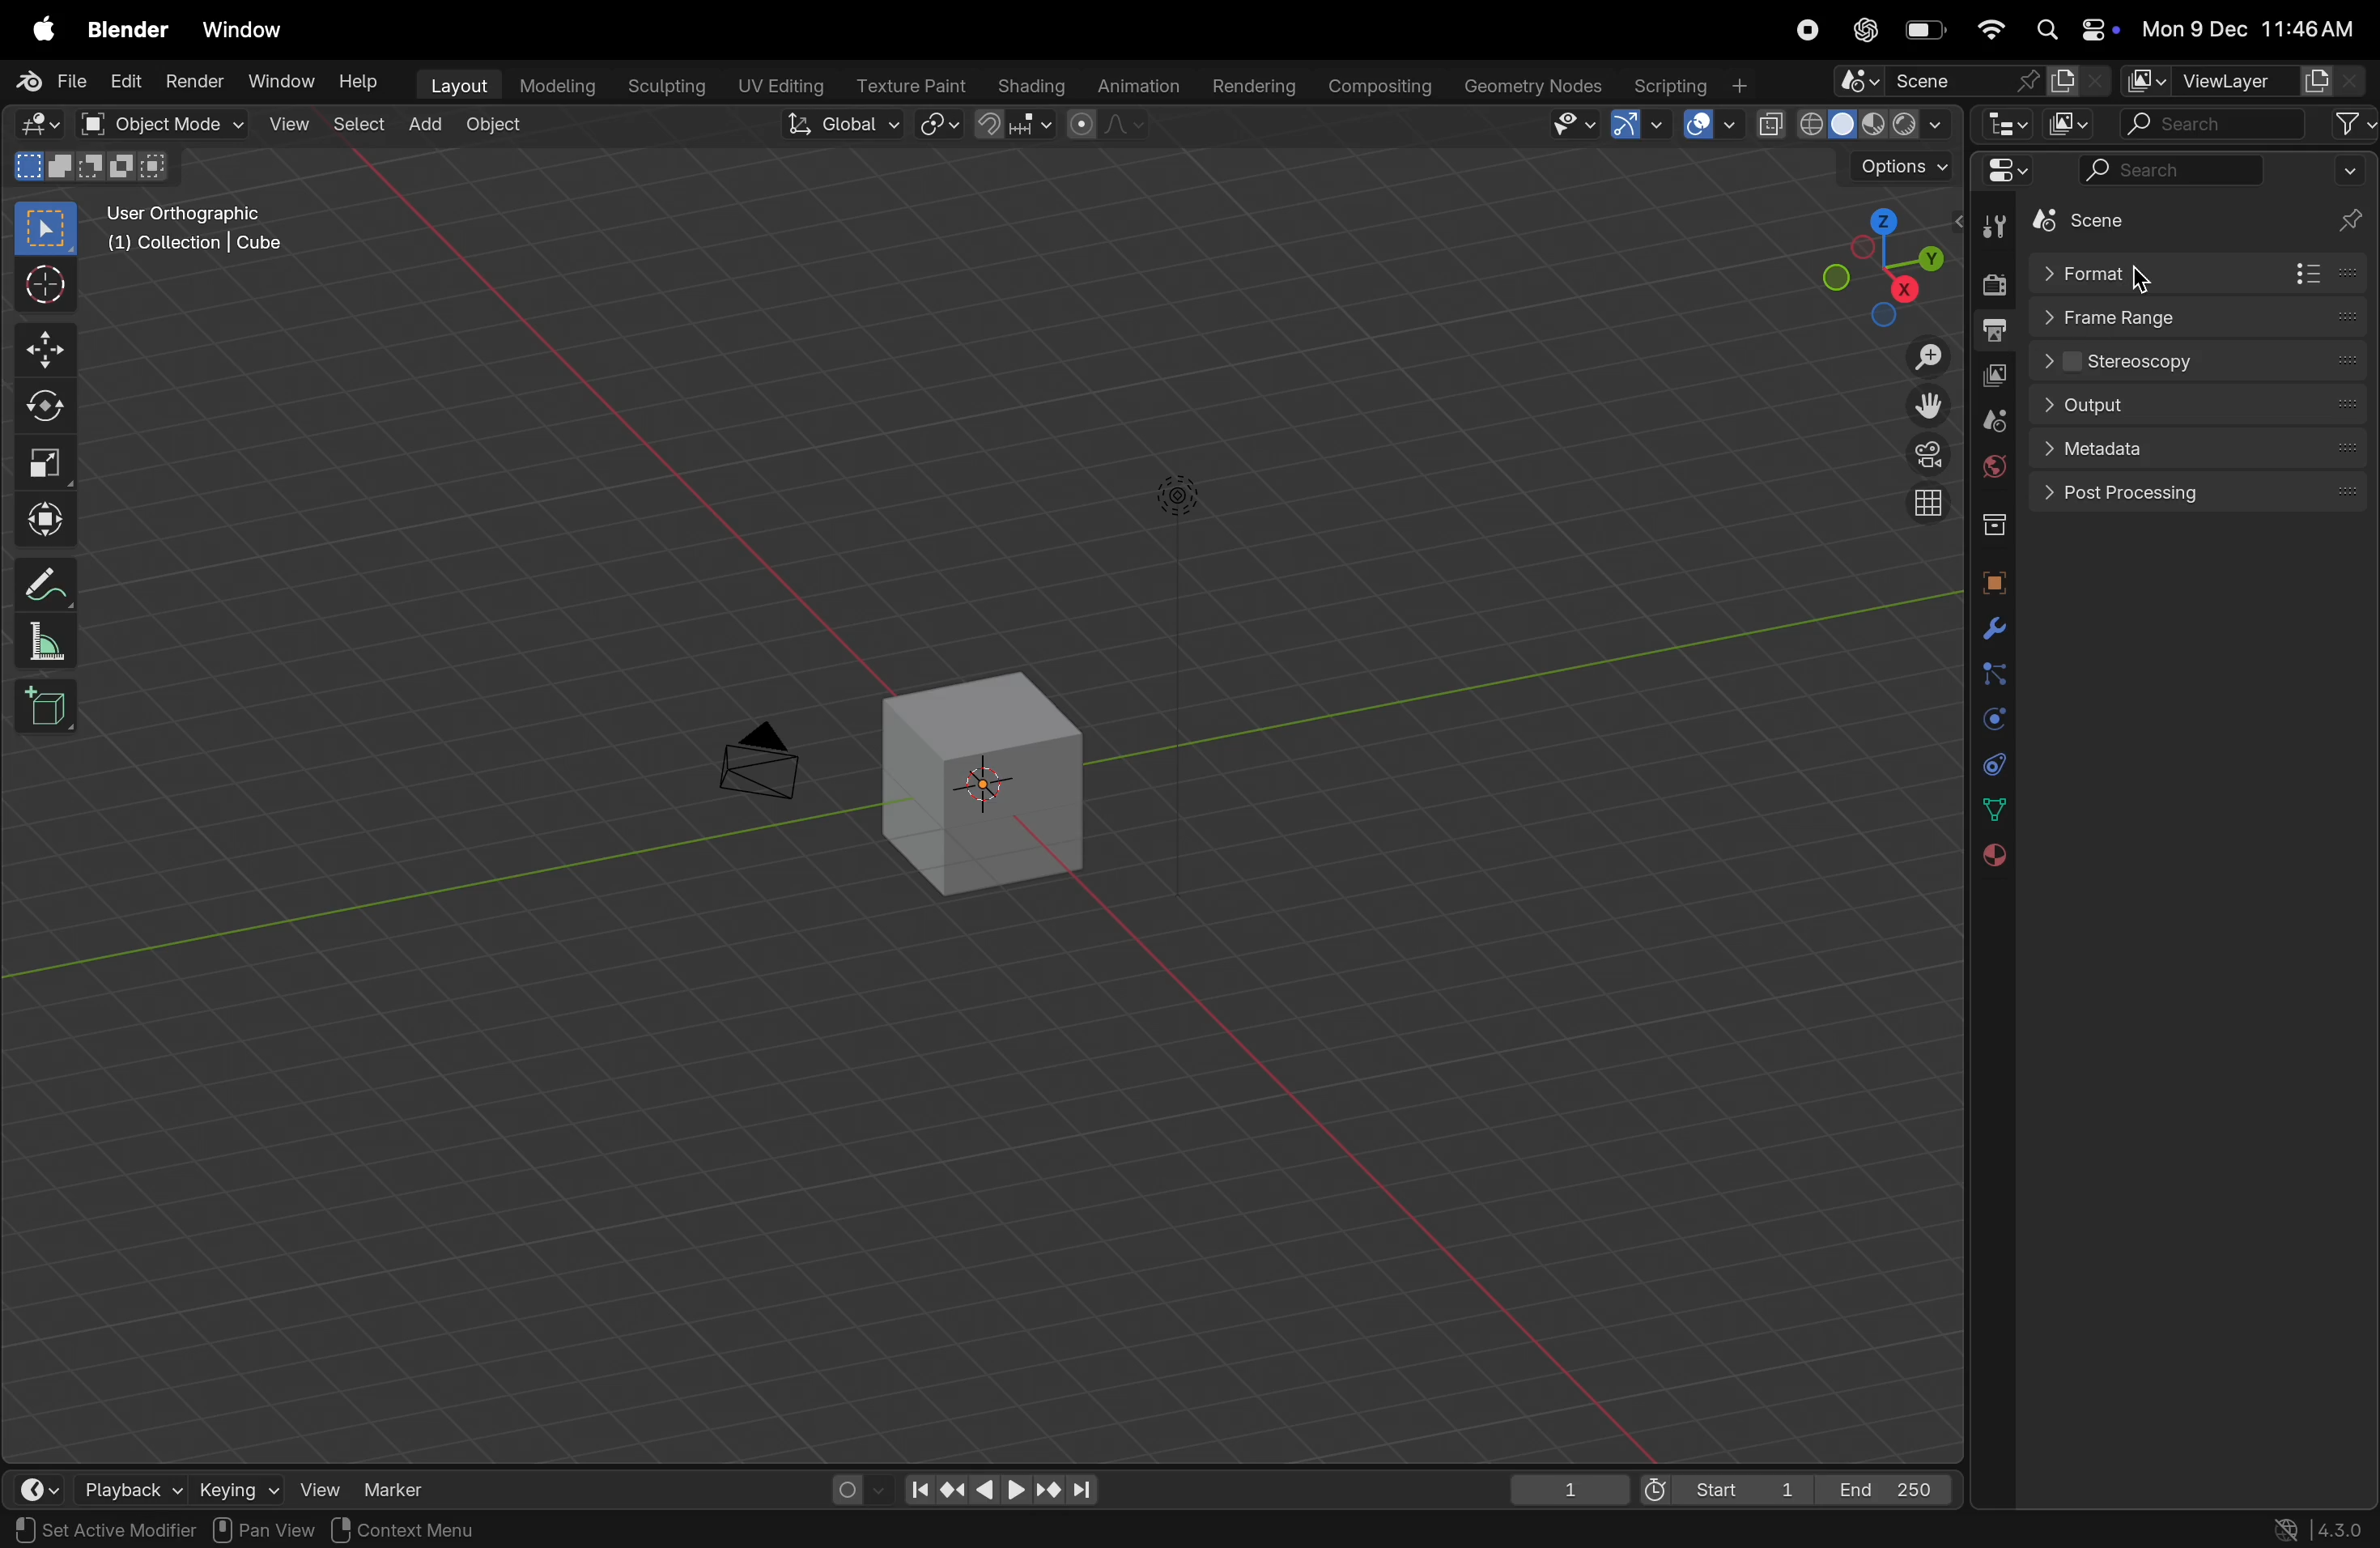 The image size is (2380, 1548). What do you see at coordinates (1104, 127) in the screenshot?
I see `proportional editing objects` at bounding box center [1104, 127].